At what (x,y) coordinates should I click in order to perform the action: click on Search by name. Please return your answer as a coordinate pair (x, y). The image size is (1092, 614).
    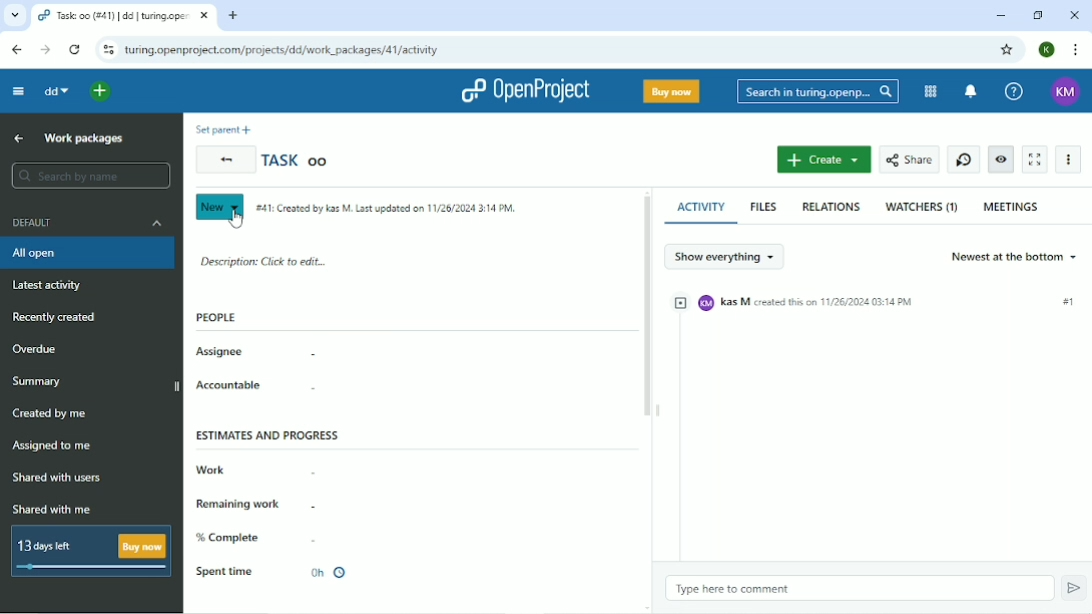
    Looking at the image, I should click on (91, 175).